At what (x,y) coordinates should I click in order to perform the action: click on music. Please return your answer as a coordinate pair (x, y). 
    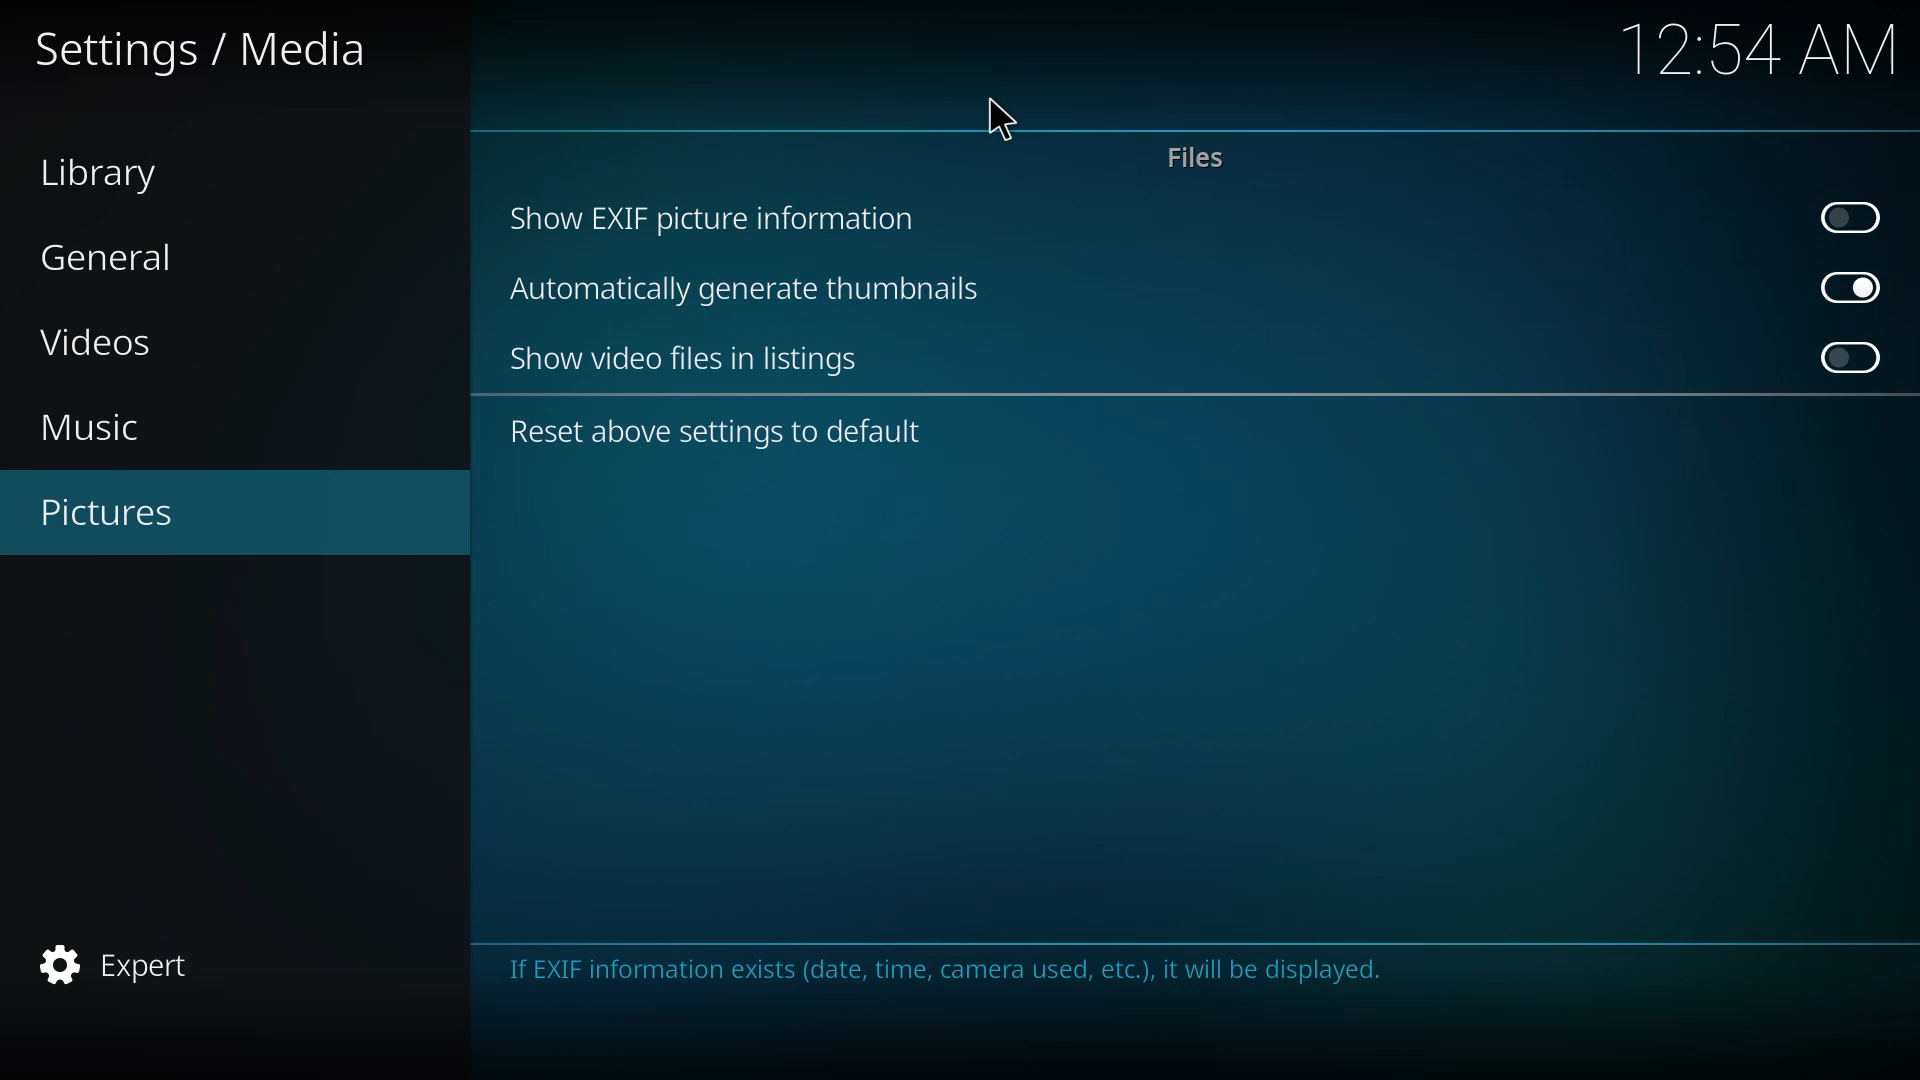
    Looking at the image, I should click on (110, 425).